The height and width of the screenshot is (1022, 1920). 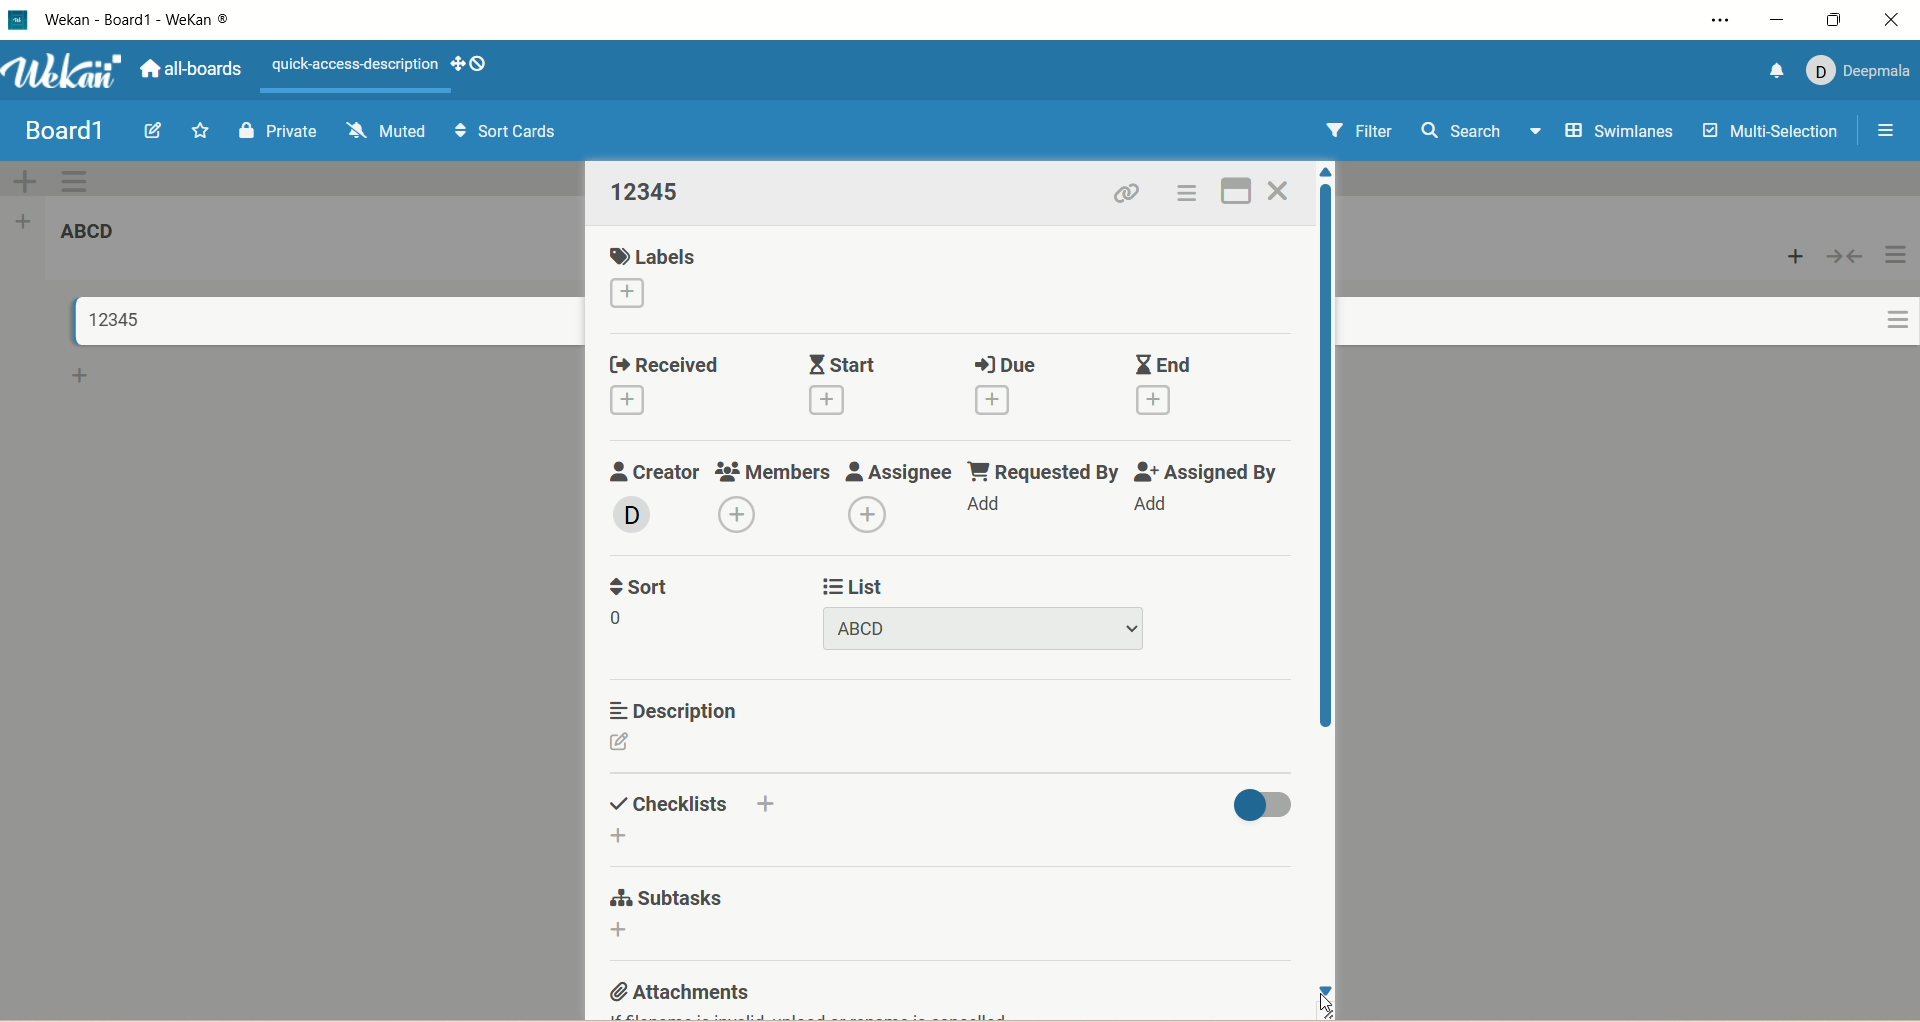 I want to click on add list, so click(x=29, y=220).